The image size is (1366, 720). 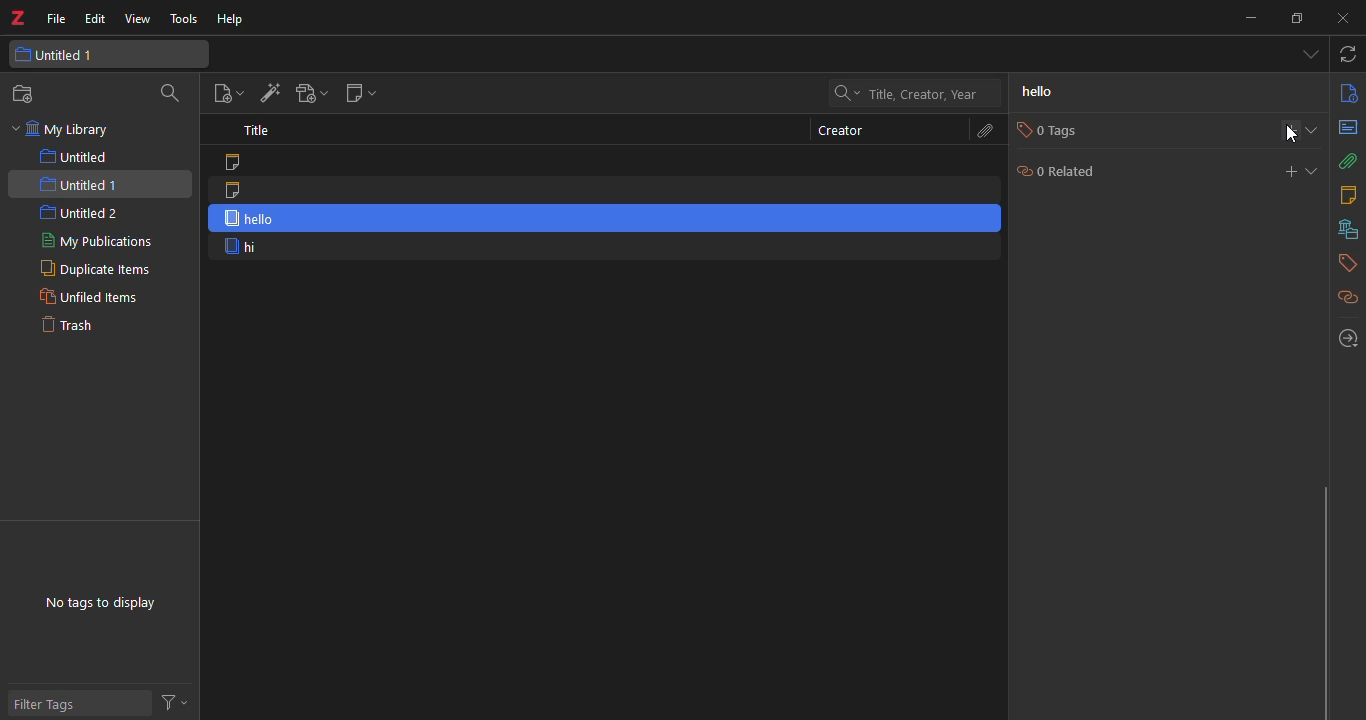 I want to click on add, so click(x=1287, y=171).